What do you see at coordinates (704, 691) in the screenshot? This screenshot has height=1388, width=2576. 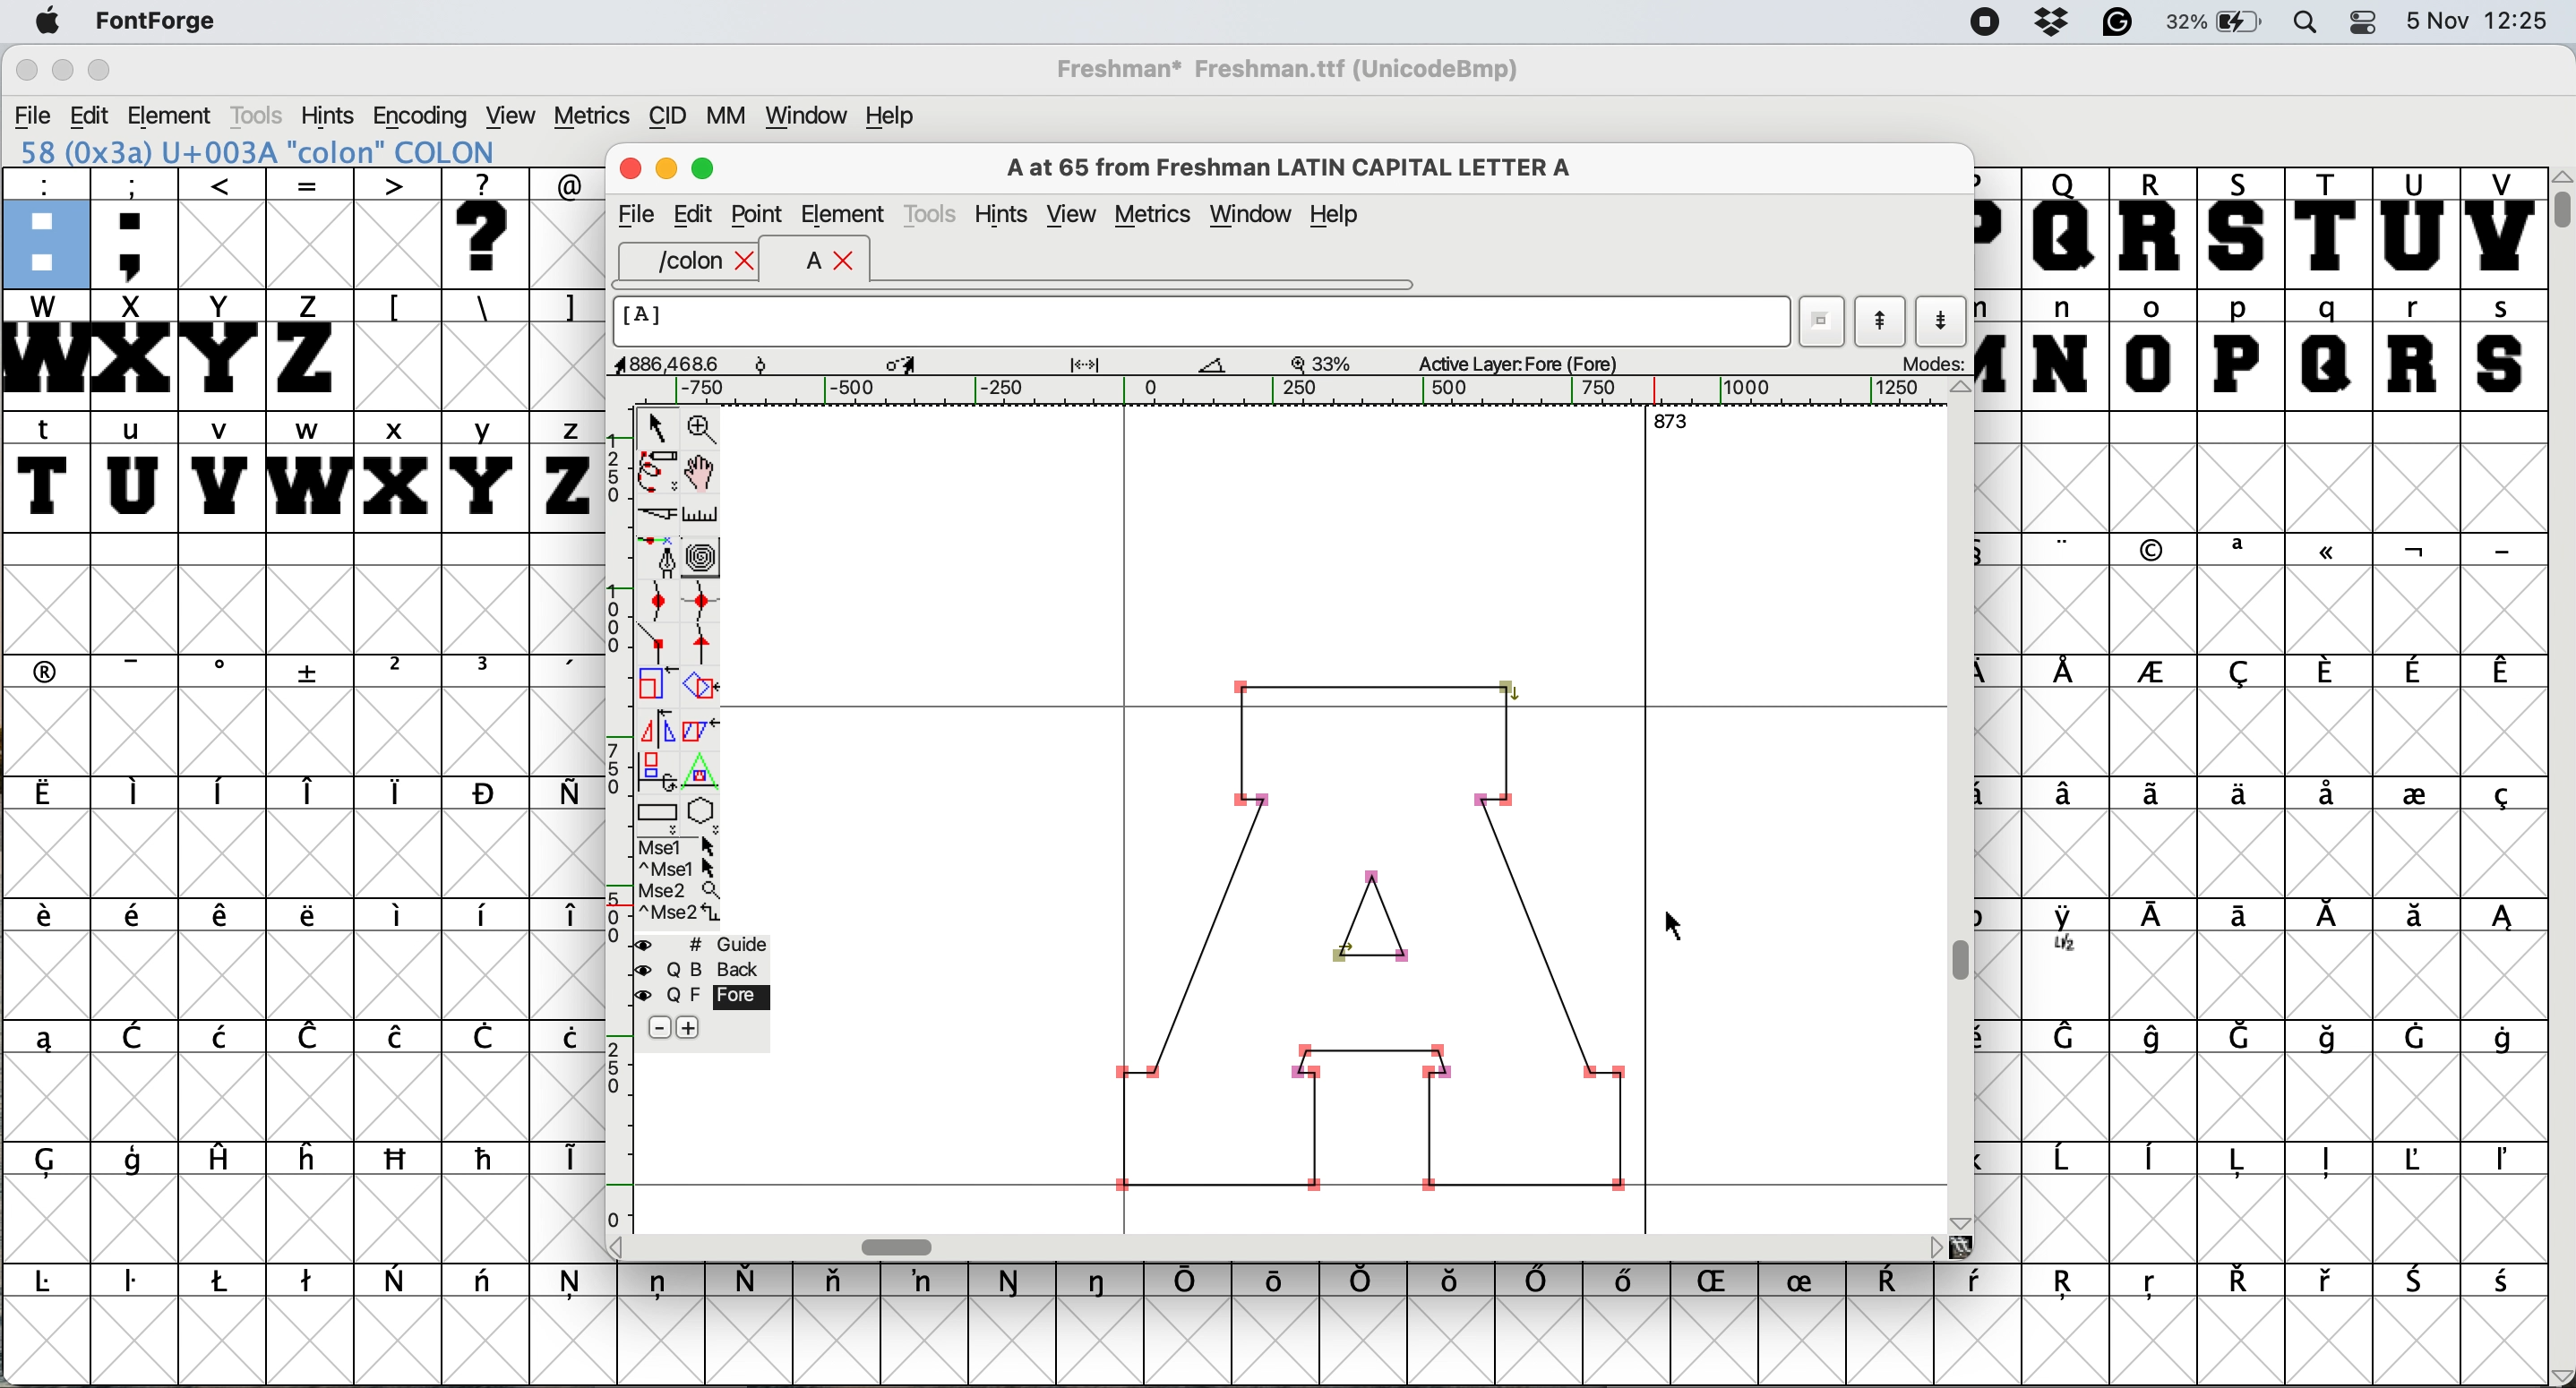 I see `rotate the selection` at bounding box center [704, 691].